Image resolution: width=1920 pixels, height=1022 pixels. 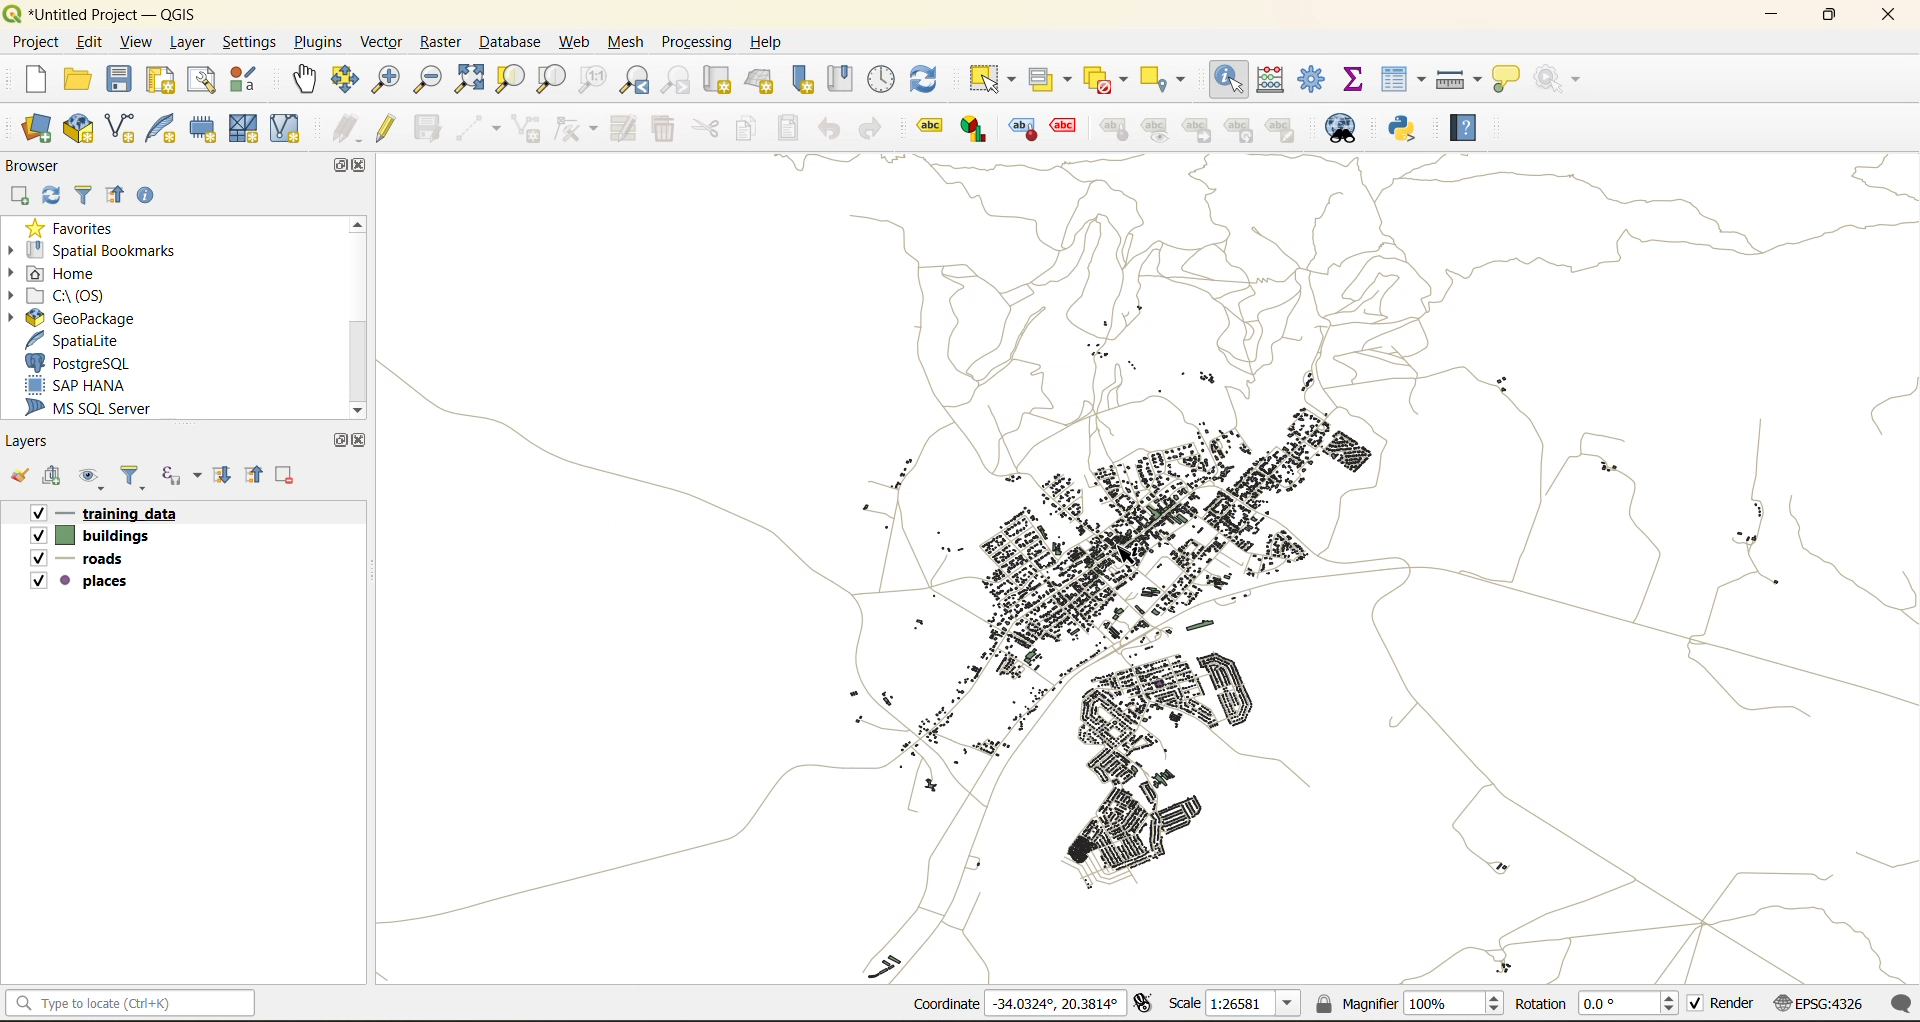 I want to click on delete, so click(x=666, y=132).